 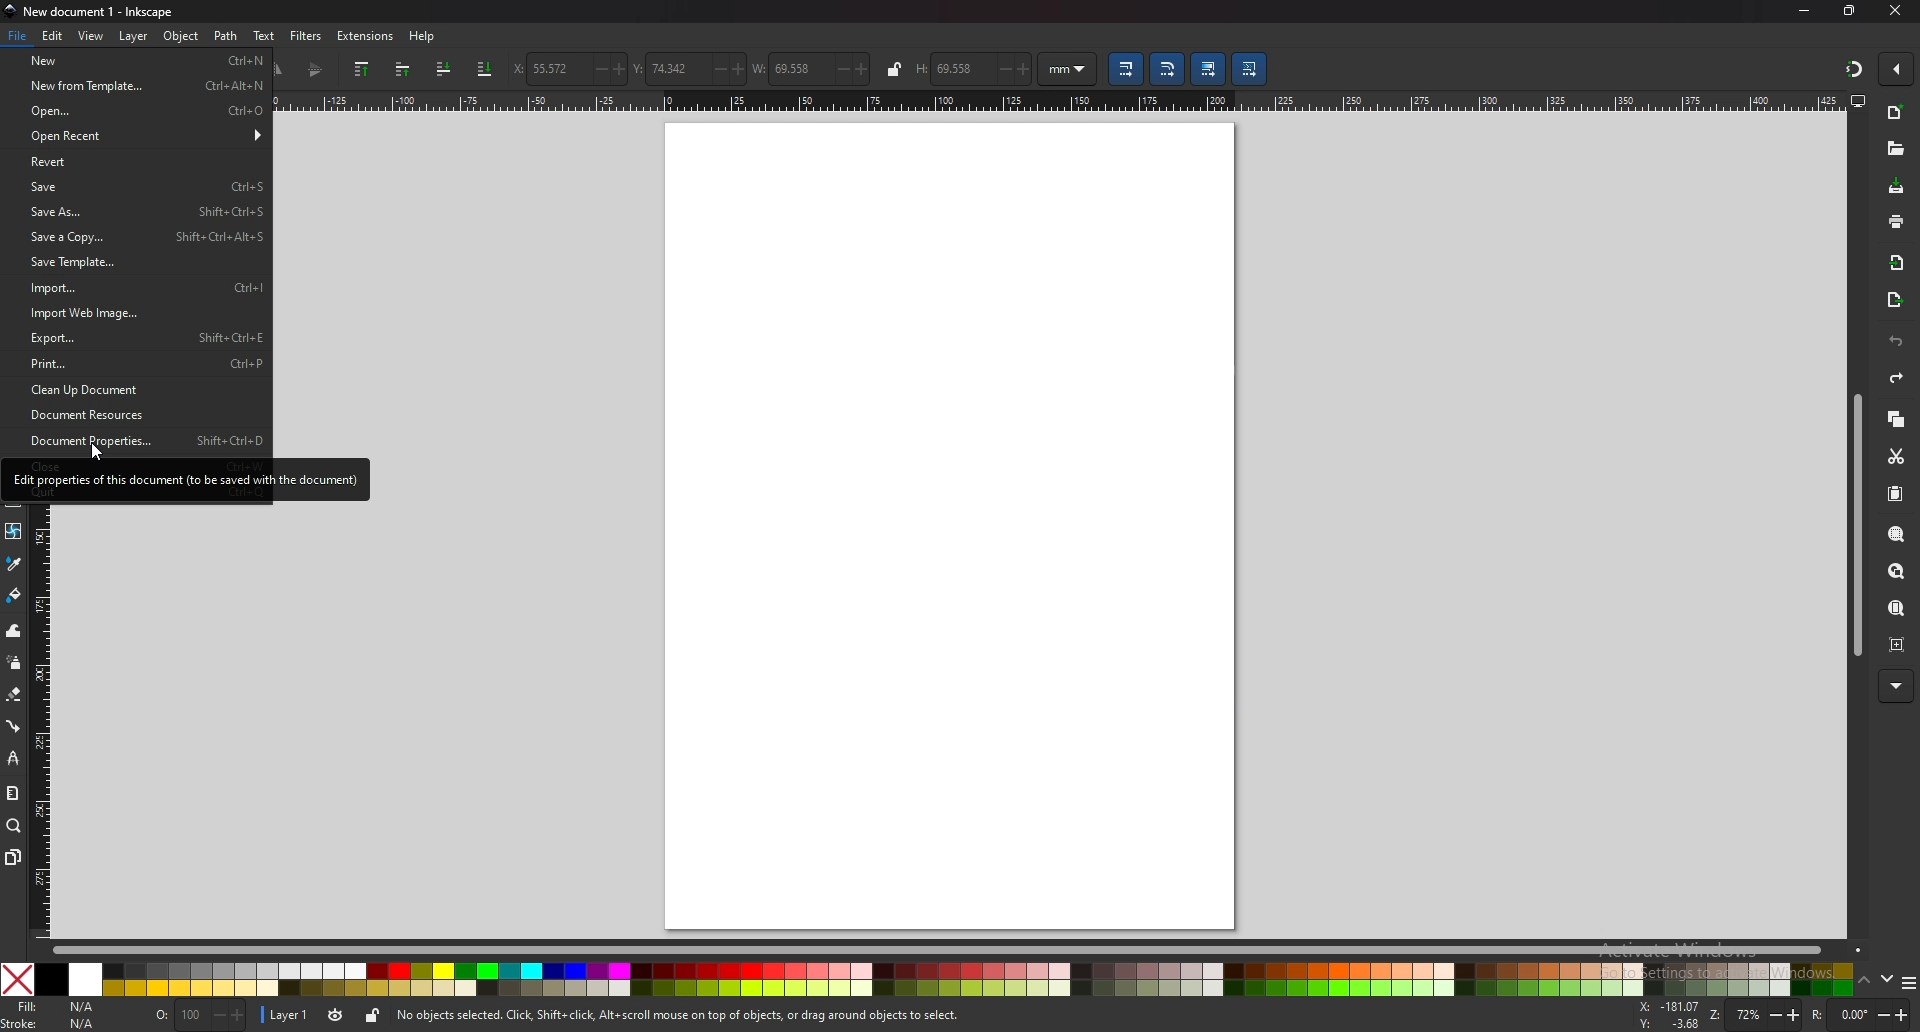 What do you see at coordinates (364, 37) in the screenshot?
I see `extensions` at bounding box center [364, 37].